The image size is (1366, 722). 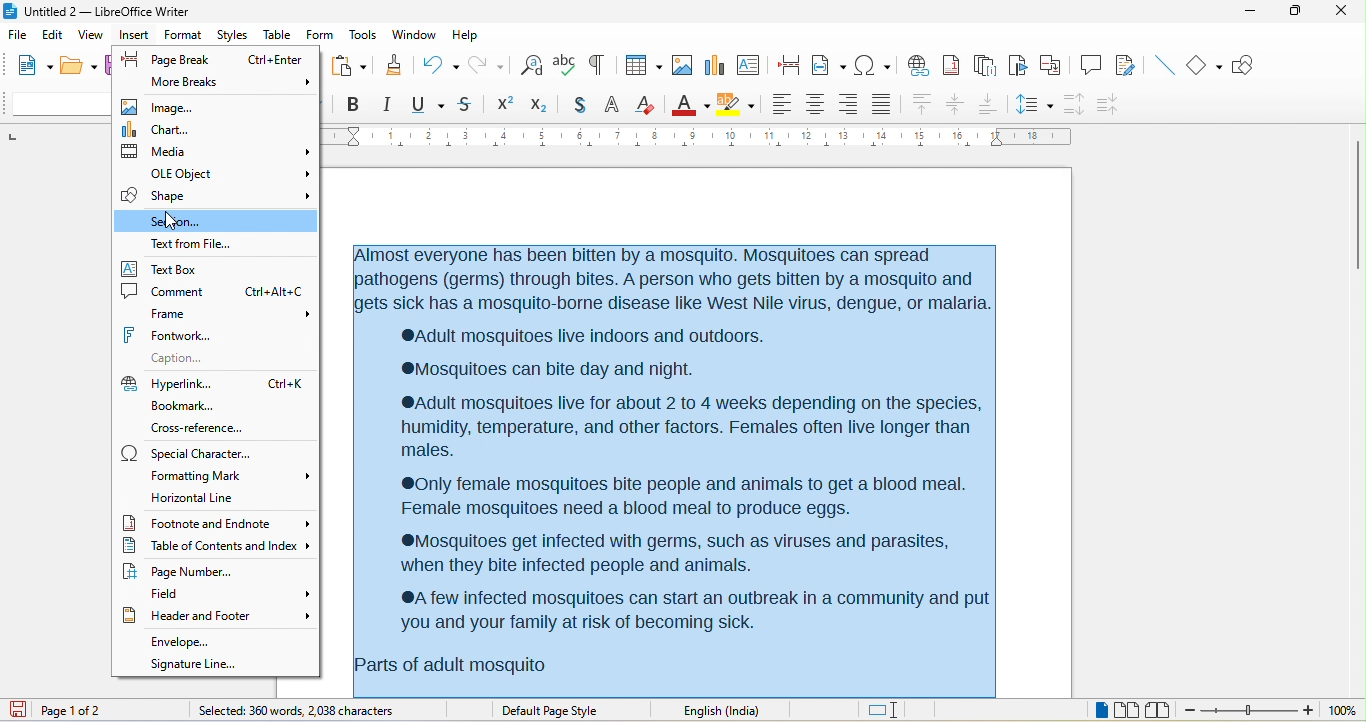 I want to click on insert line, so click(x=1167, y=65).